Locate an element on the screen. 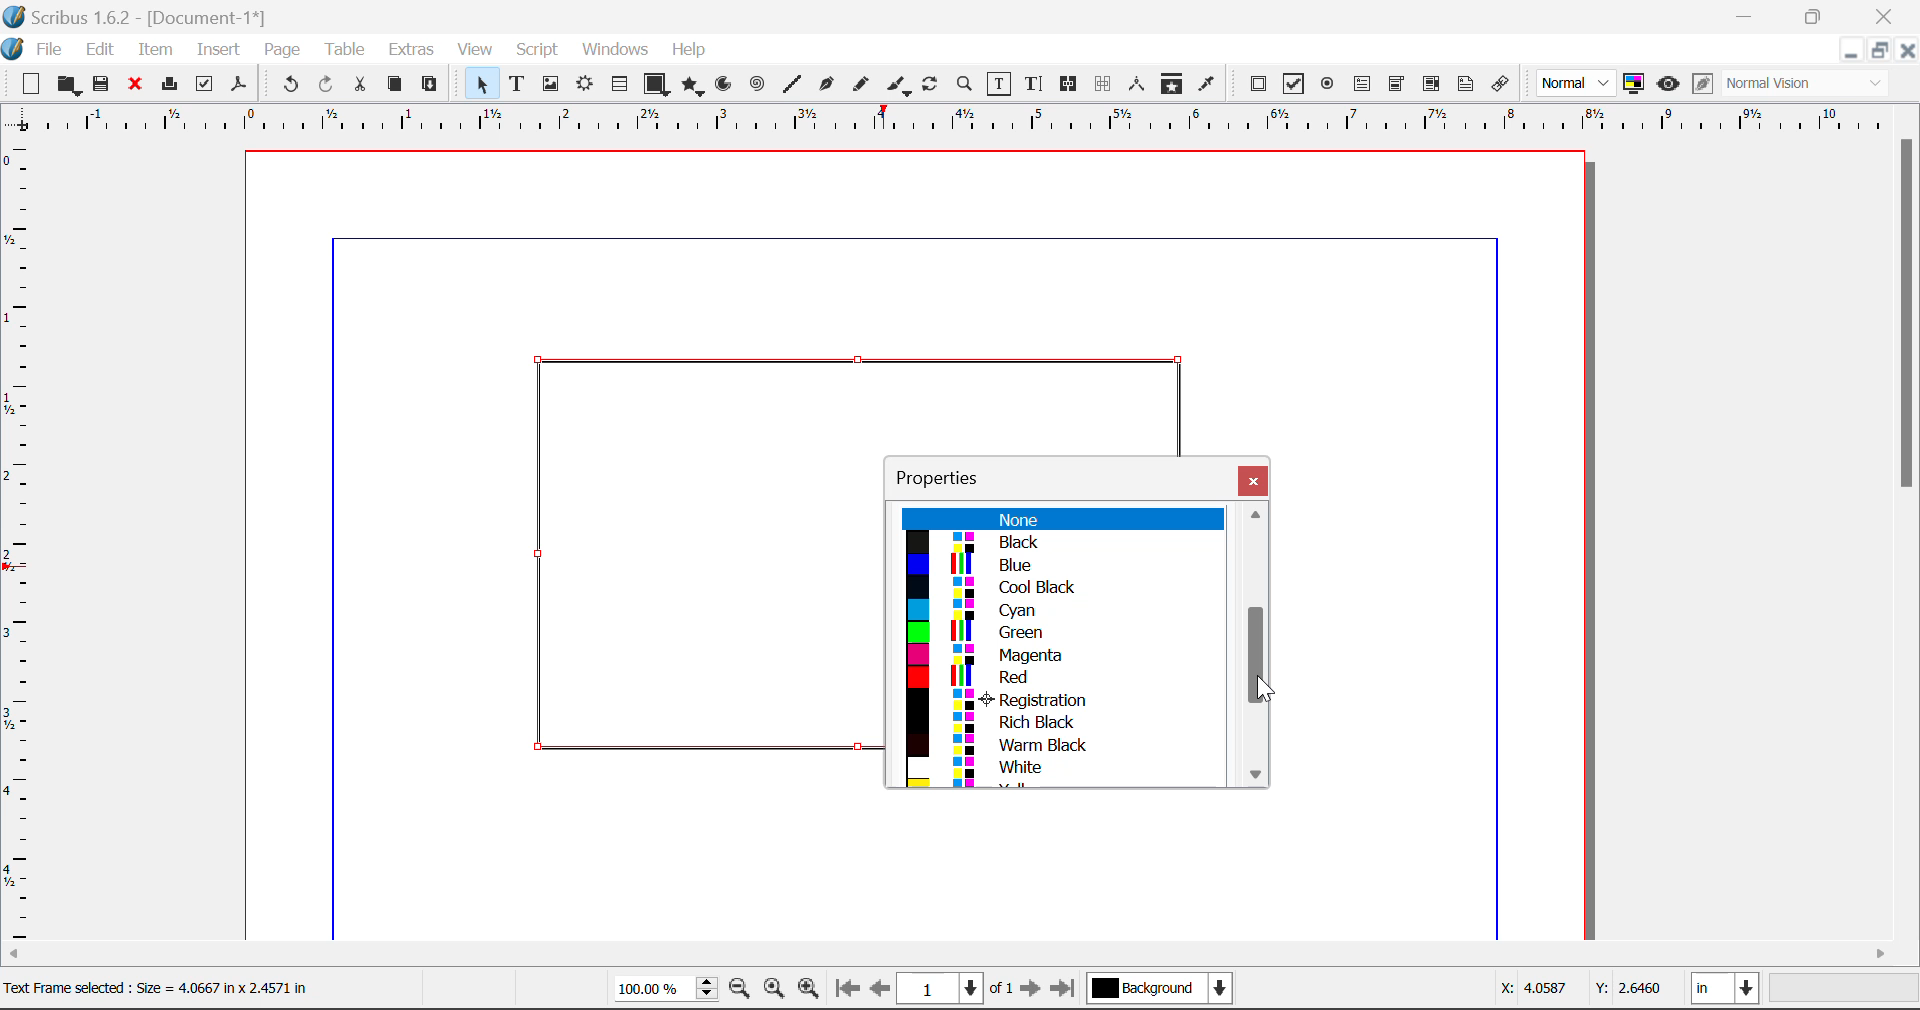 The height and width of the screenshot is (1010, 1920). Preview Mode is located at coordinates (1668, 84).